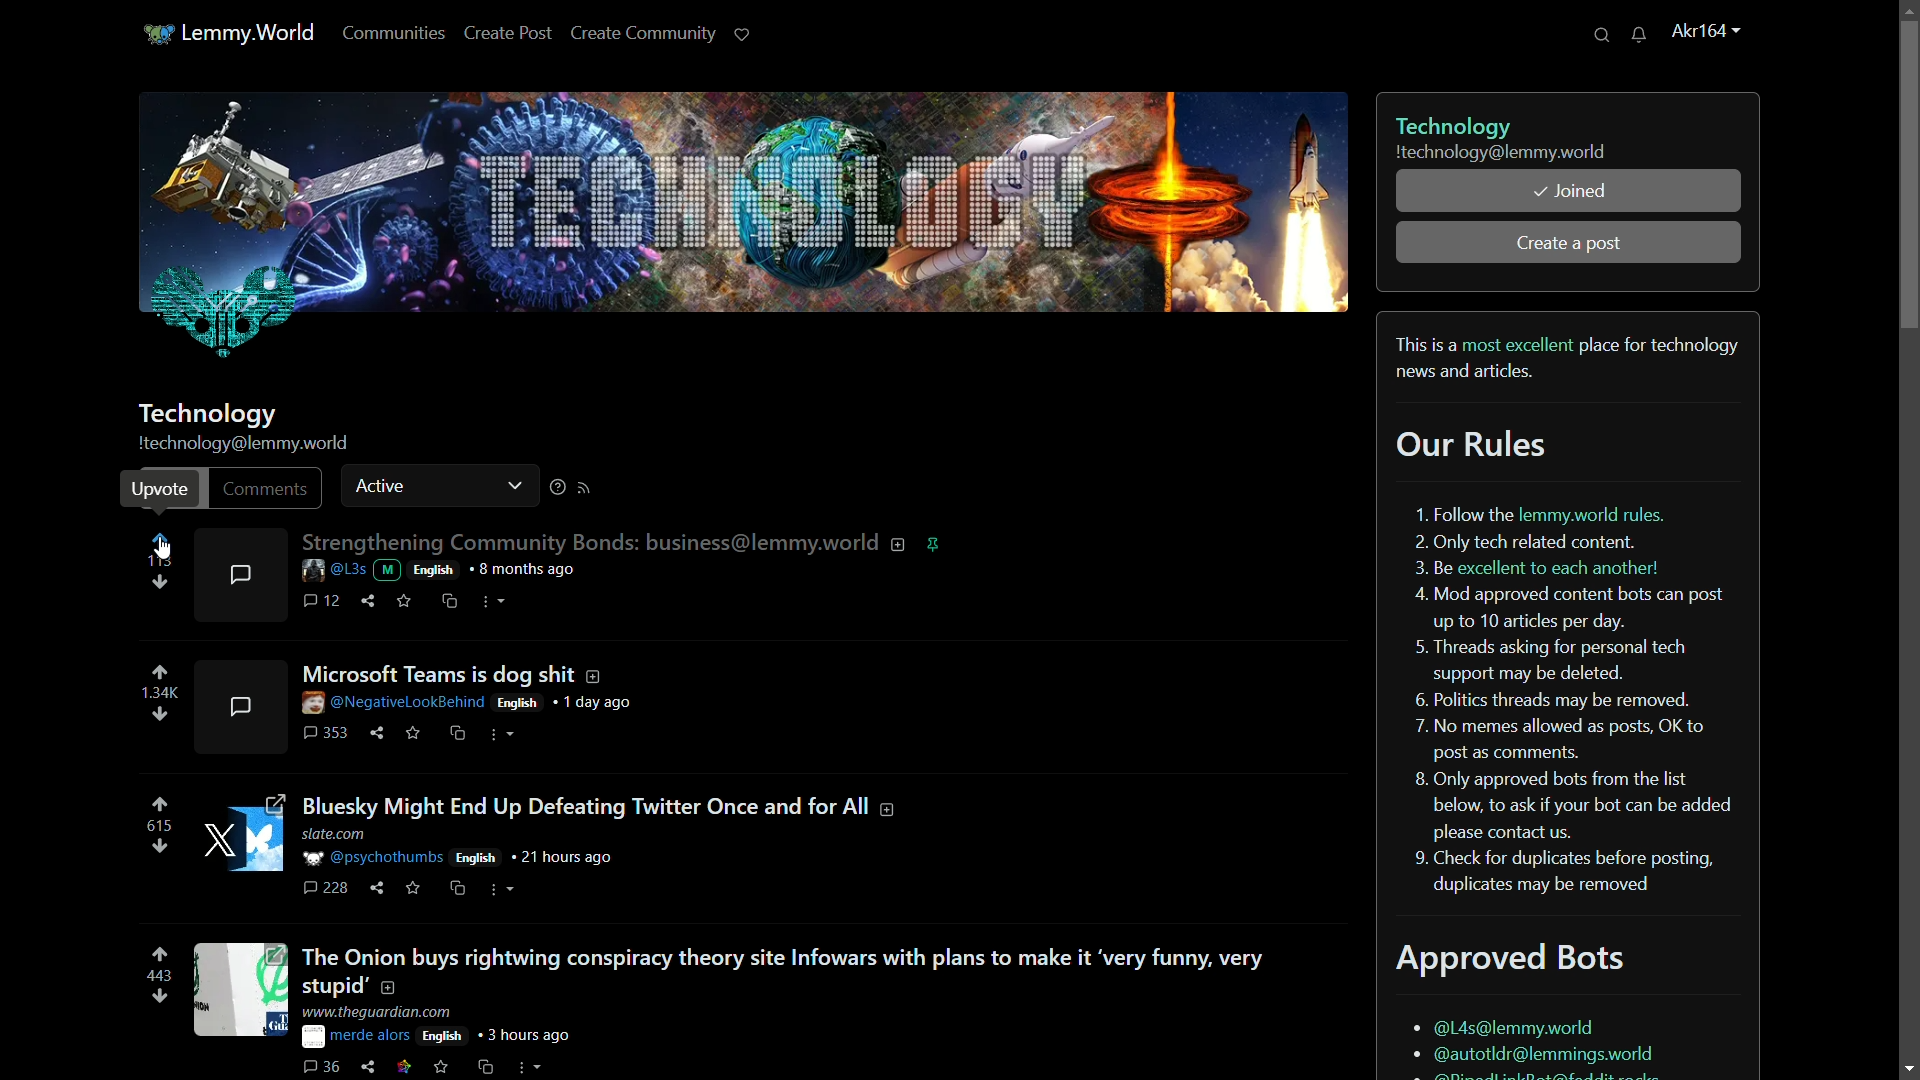 This screenshot has height=1080, width=1920. What do you see at coordinates (157, 35) in the screenshot?
I see `app icon` at bounding box center [157, 35].